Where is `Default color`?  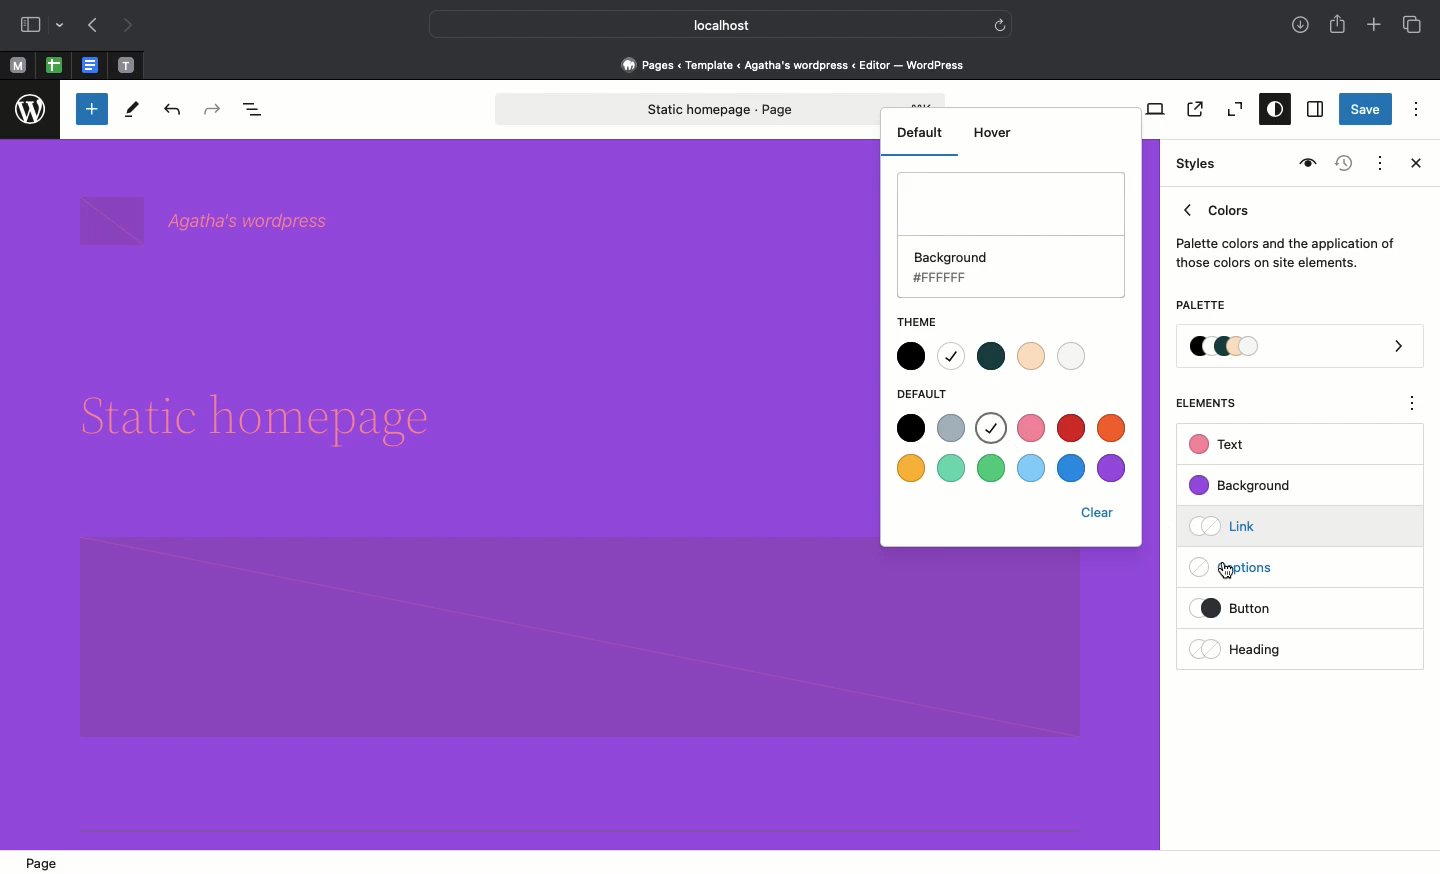
Default color is located at coordinates (1074, 427).